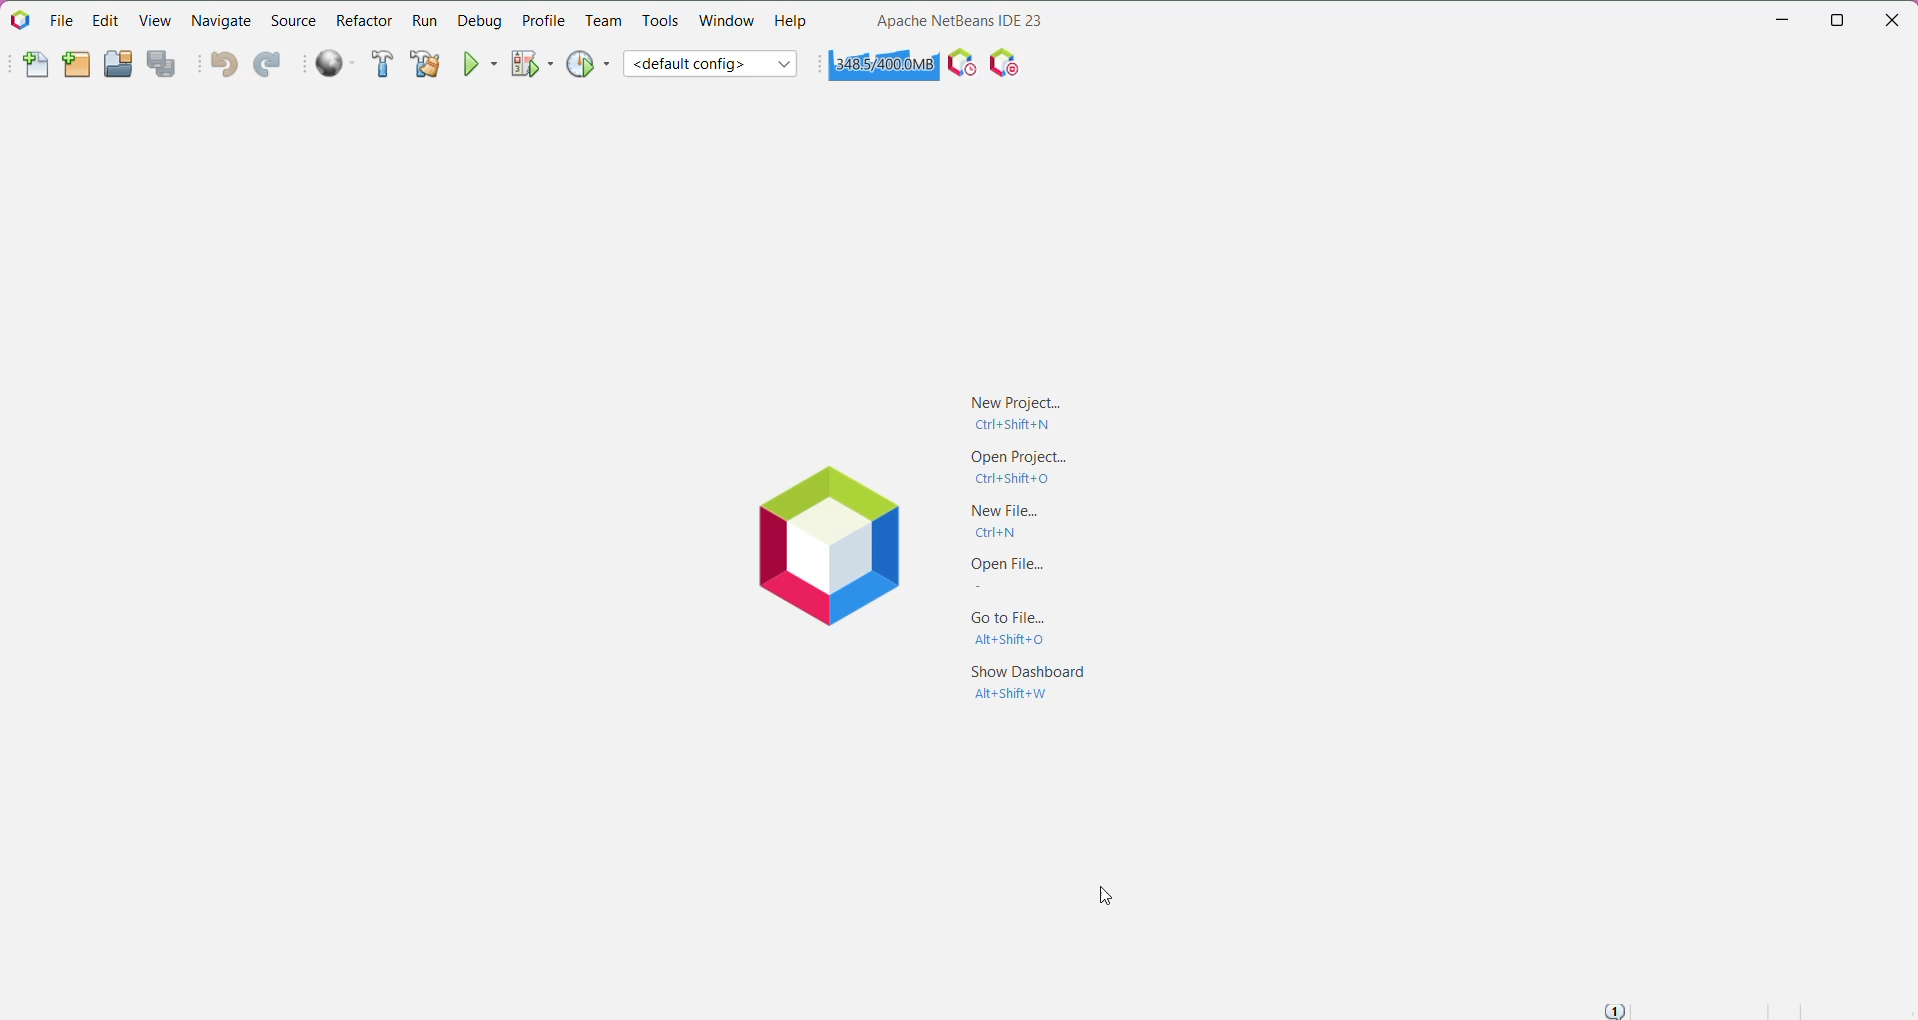 This screenshot has height=1020, width=1918. What do you see at coordinates (962, 63) in the screenshot?
I see `Profile the IDE` at bounding box center [962, 63].